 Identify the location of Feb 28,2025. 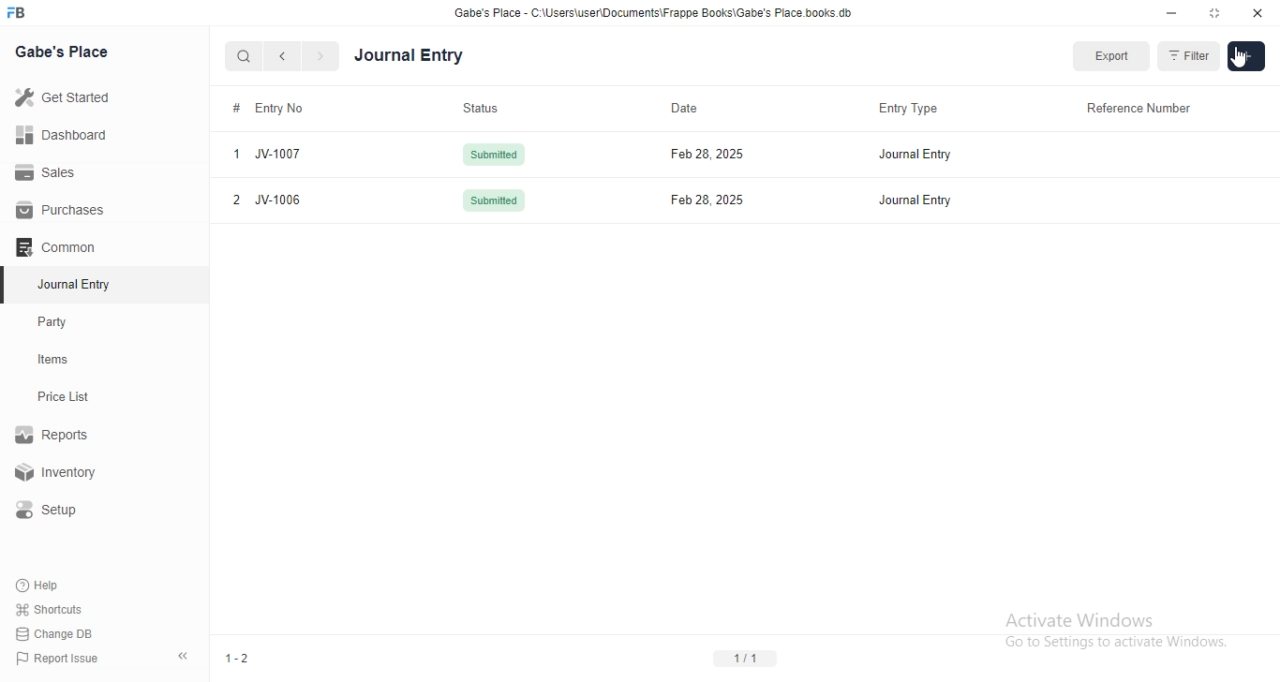
(697, 199).